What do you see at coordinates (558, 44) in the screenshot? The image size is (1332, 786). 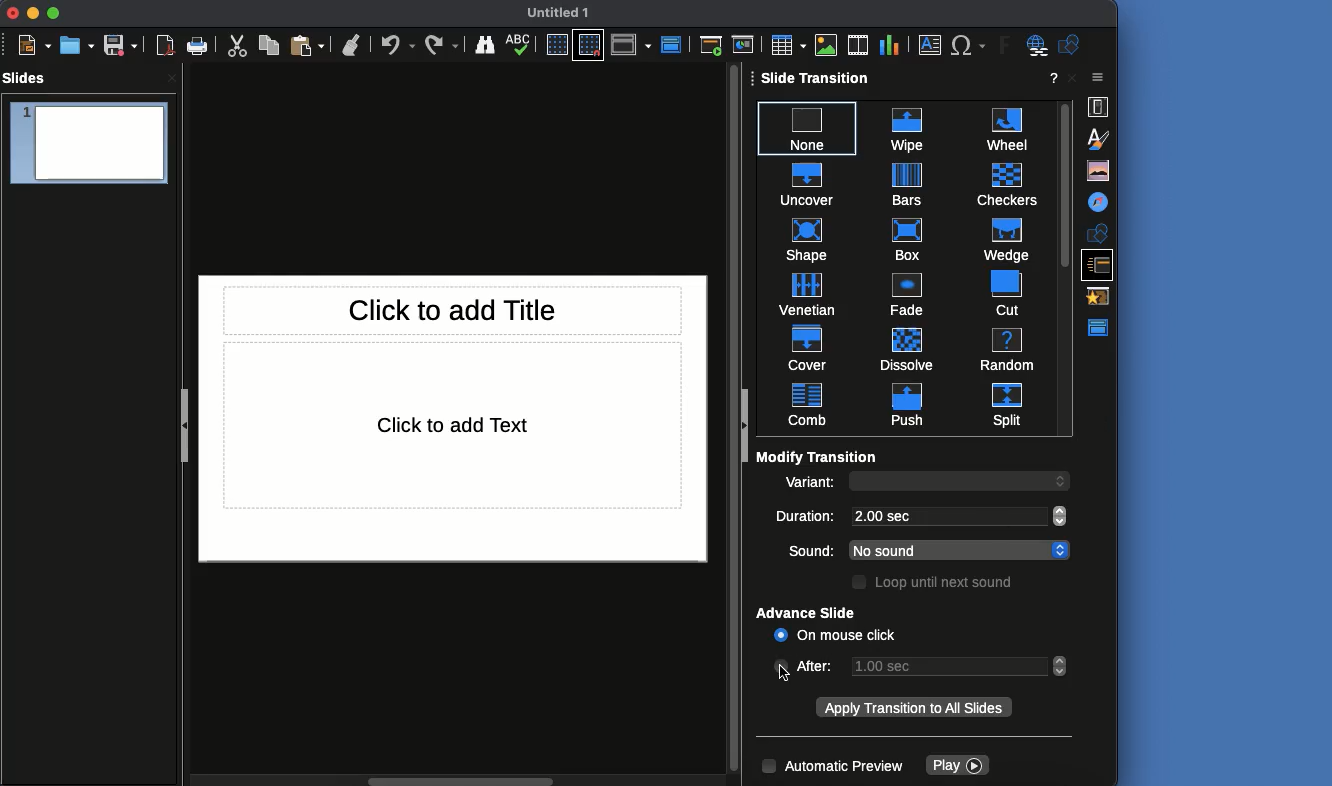 I see `Display grid` at bounding box center [558, 44].